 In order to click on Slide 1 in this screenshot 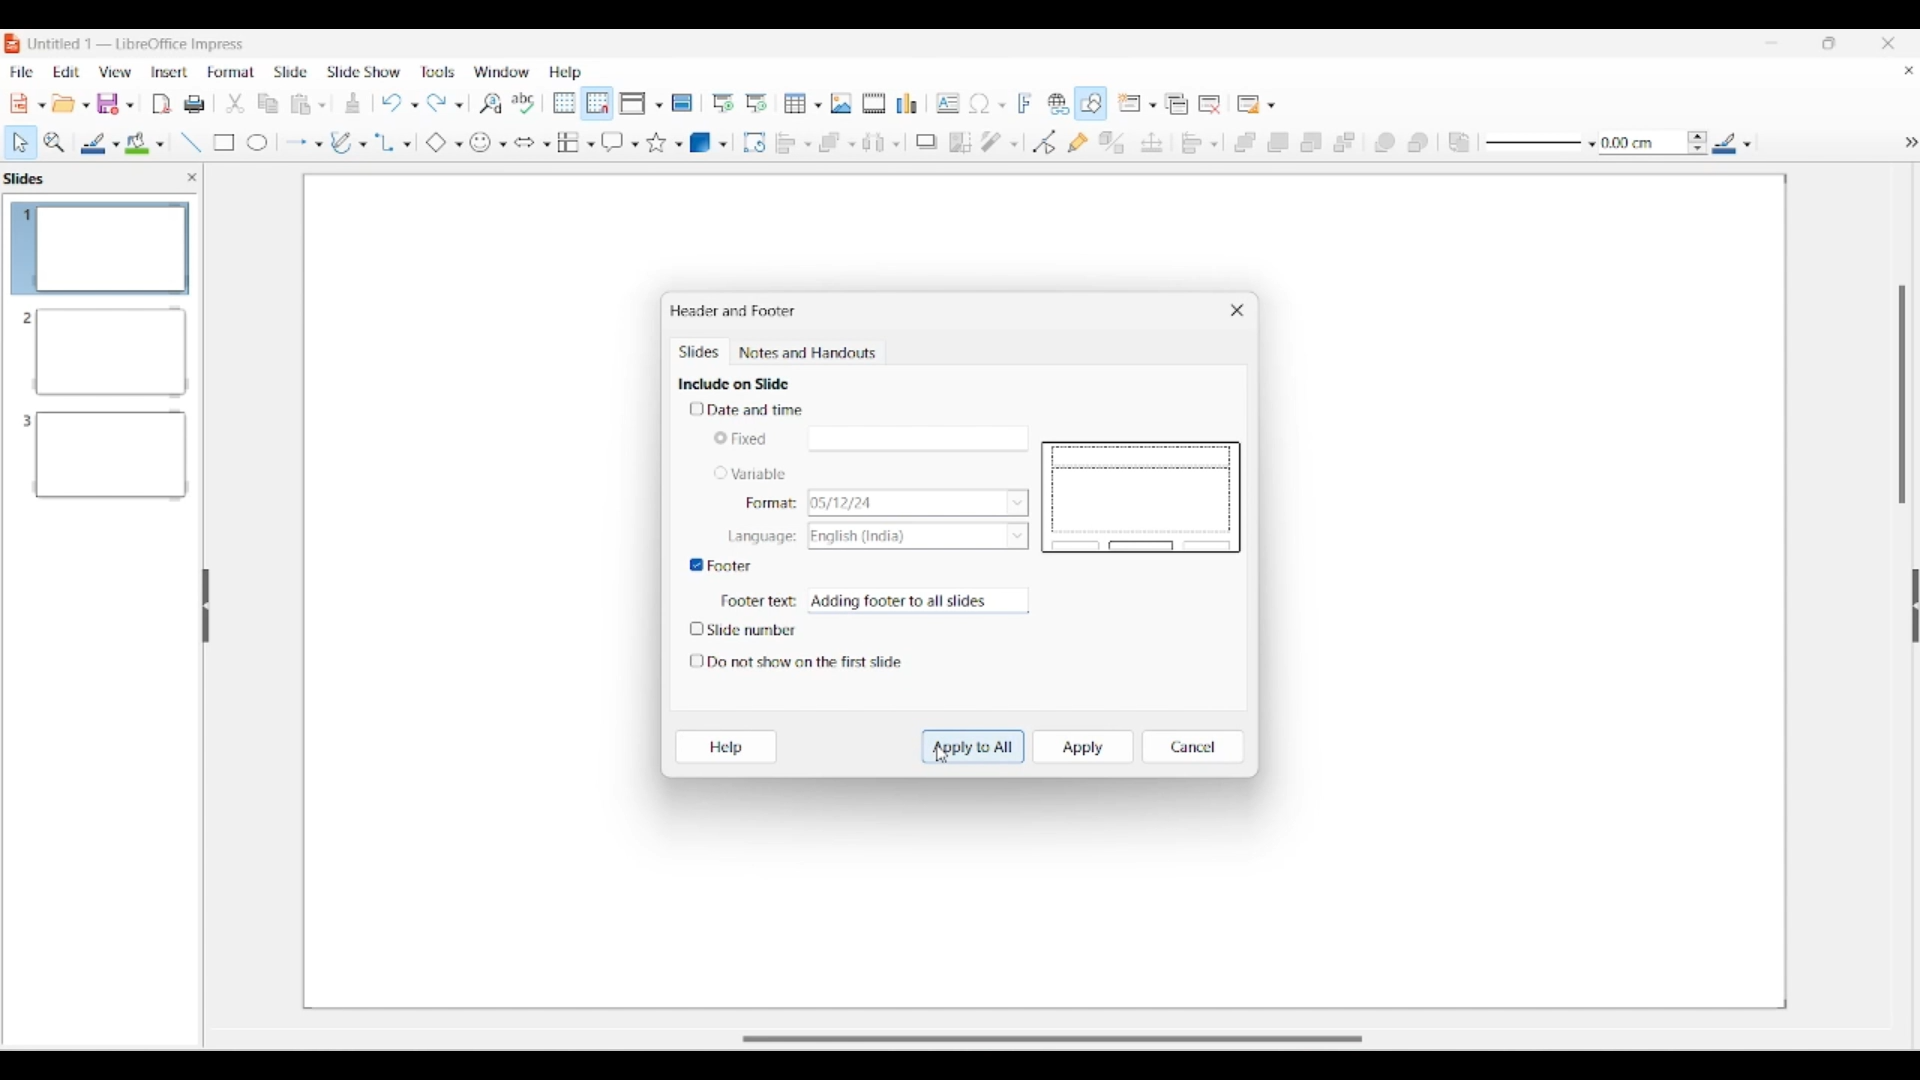, I will do `click(101, 246)`.